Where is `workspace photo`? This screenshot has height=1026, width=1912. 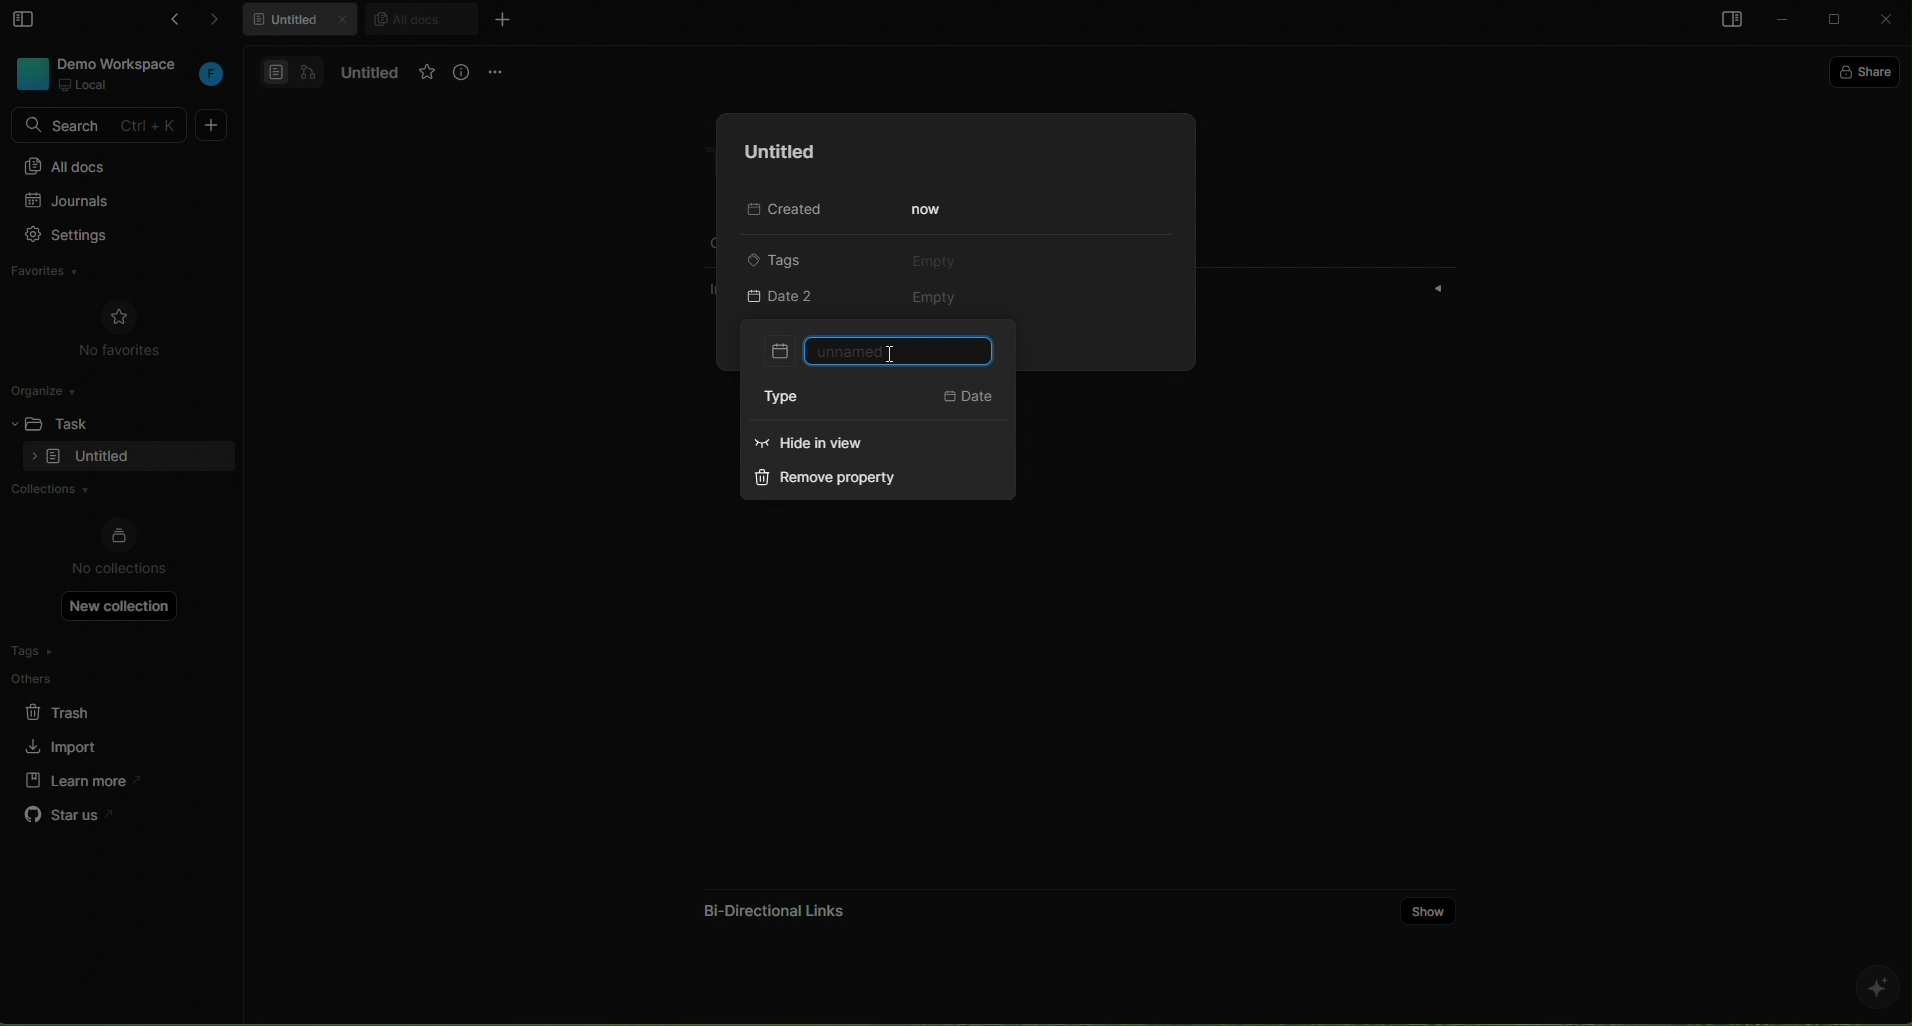
workspace photo is located at coordinates (30, 72).